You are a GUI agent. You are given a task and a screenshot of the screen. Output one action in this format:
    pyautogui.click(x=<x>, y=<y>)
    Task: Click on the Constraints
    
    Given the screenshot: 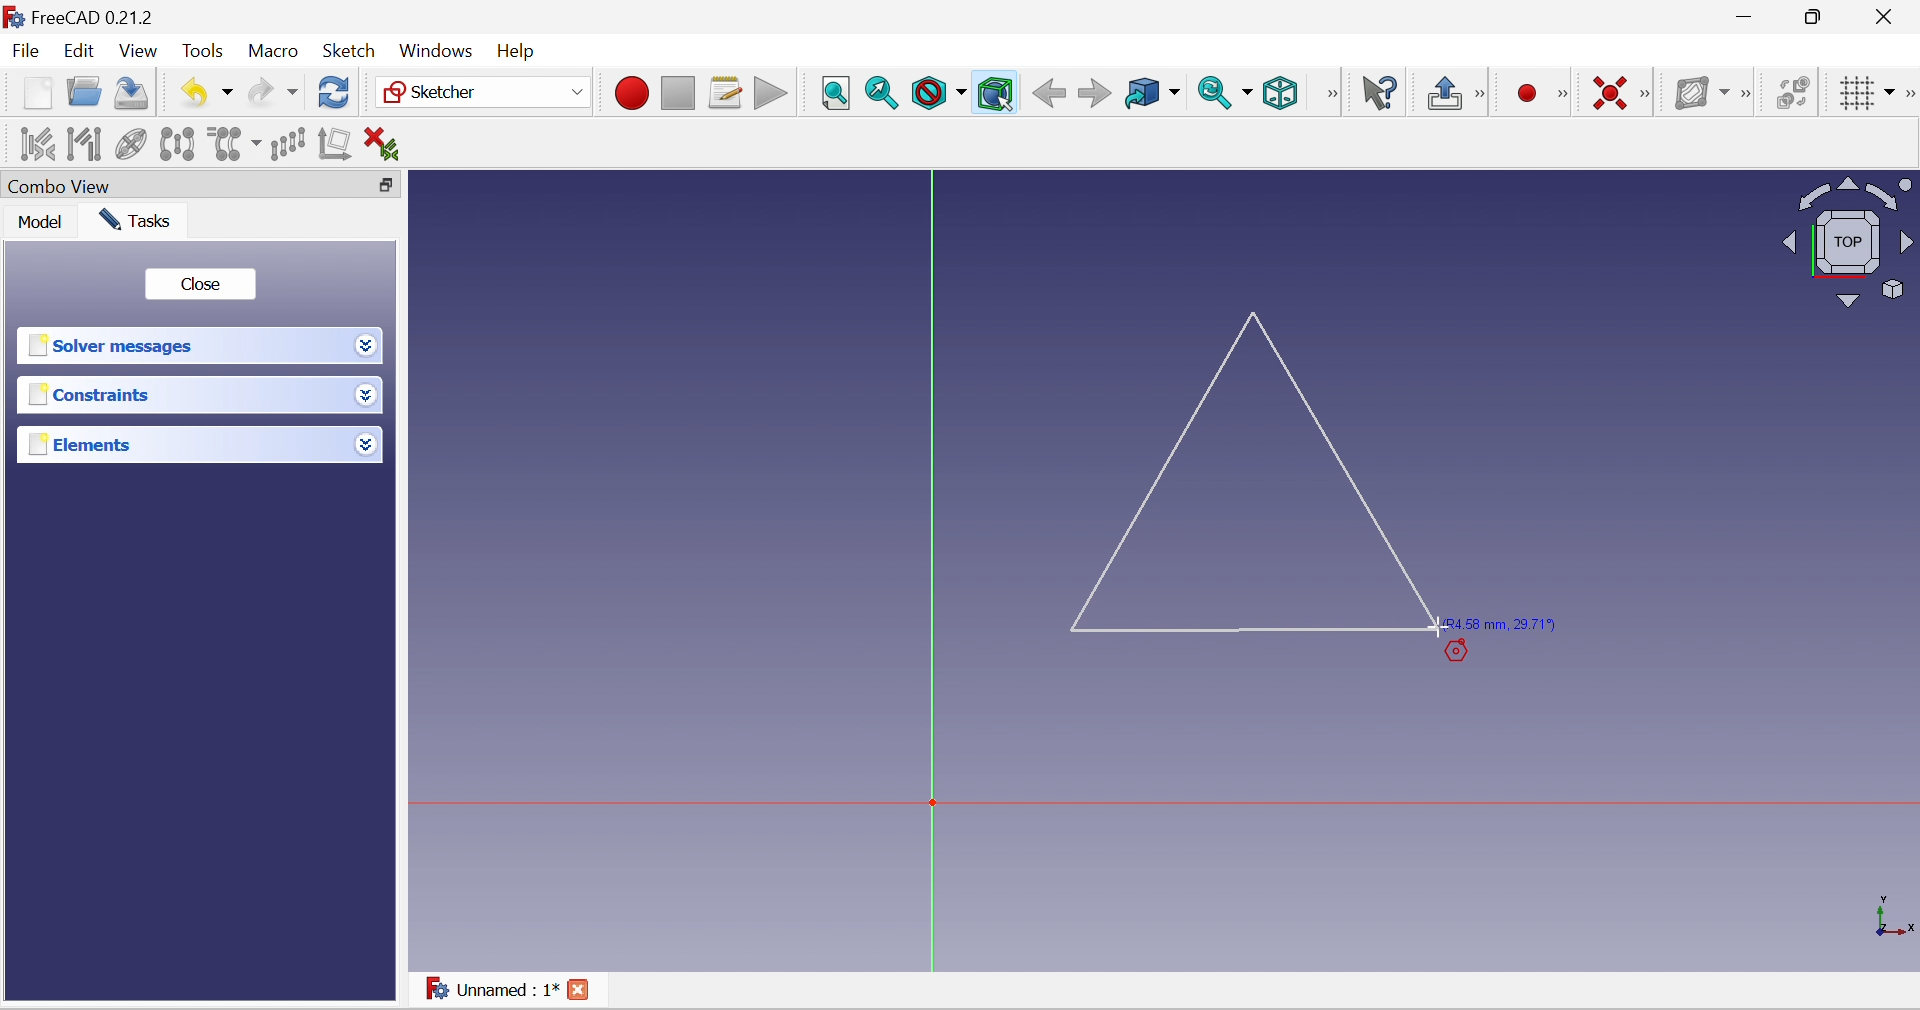 What is the action you would take?
    pyautogui.click(x=181, y=395)
    